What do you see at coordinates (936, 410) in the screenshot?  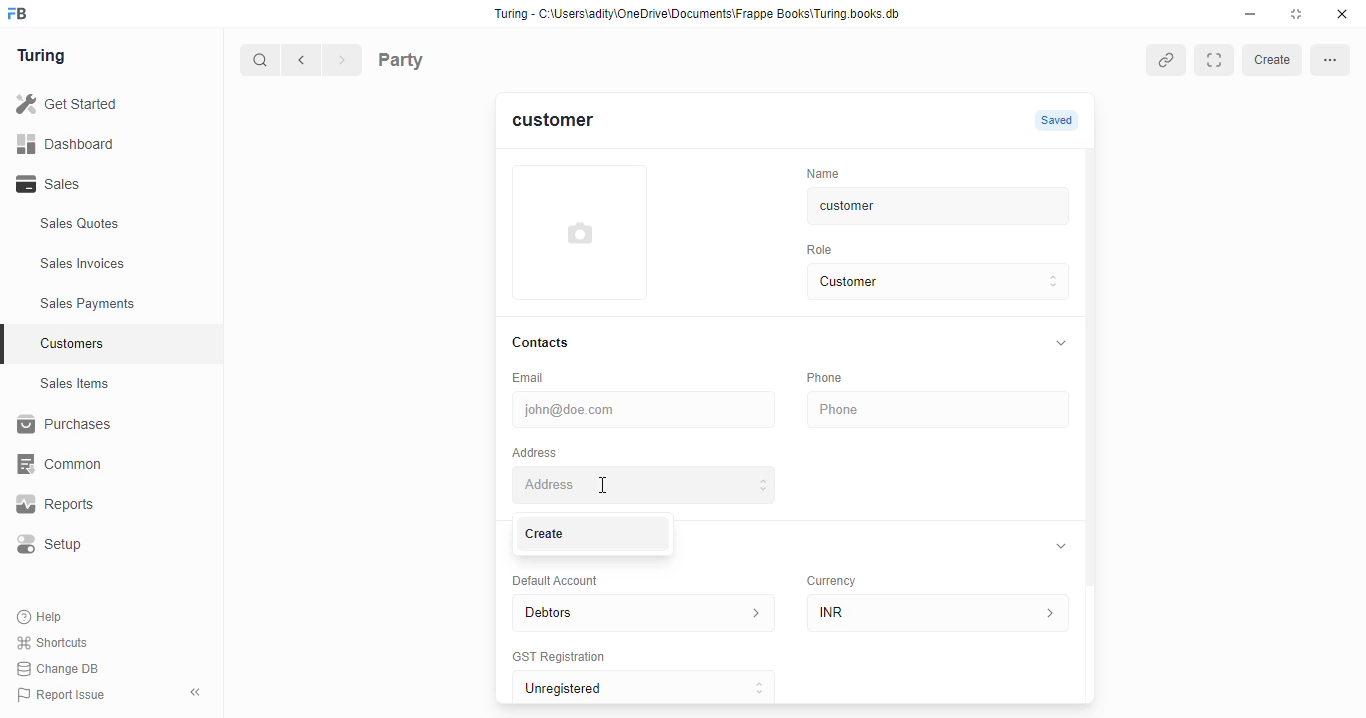 I see `Phone` at bounding box center [936, 410].